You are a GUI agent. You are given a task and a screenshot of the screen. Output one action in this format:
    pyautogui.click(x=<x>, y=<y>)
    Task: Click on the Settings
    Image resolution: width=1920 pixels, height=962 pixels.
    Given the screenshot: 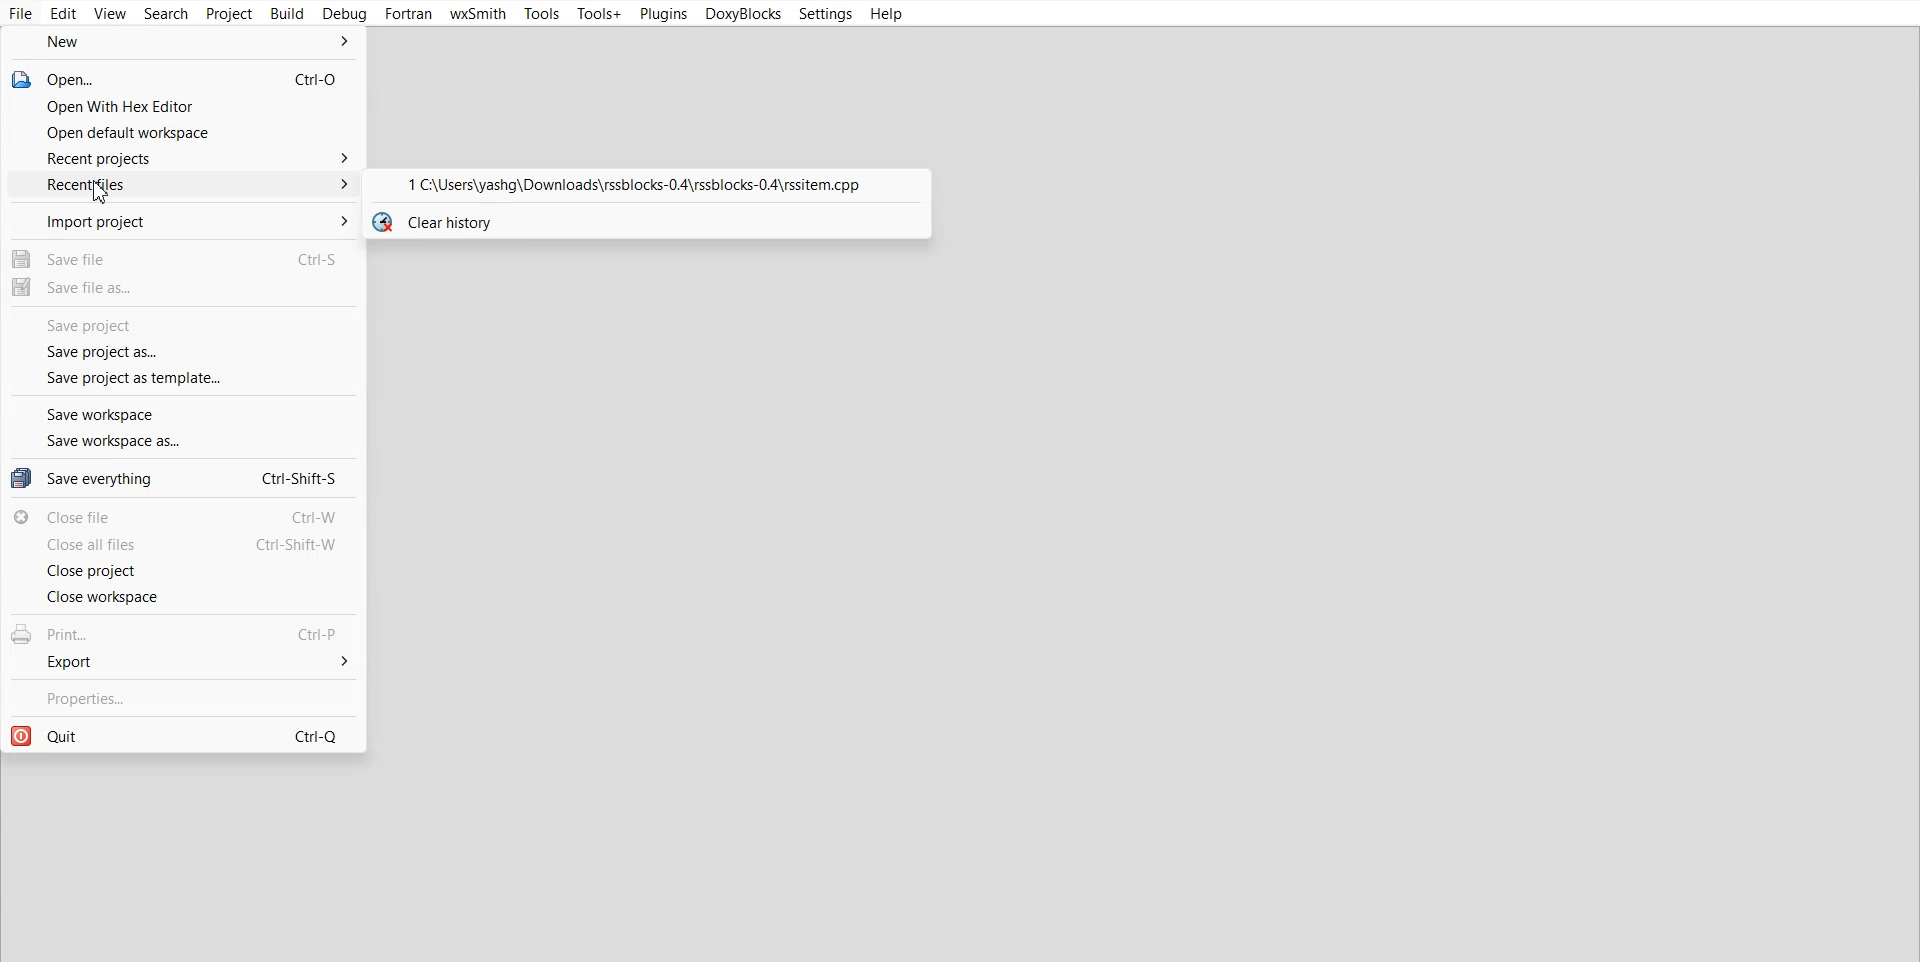 What is the action you would take?
    pyautogui.click(x=825, y=14)
    